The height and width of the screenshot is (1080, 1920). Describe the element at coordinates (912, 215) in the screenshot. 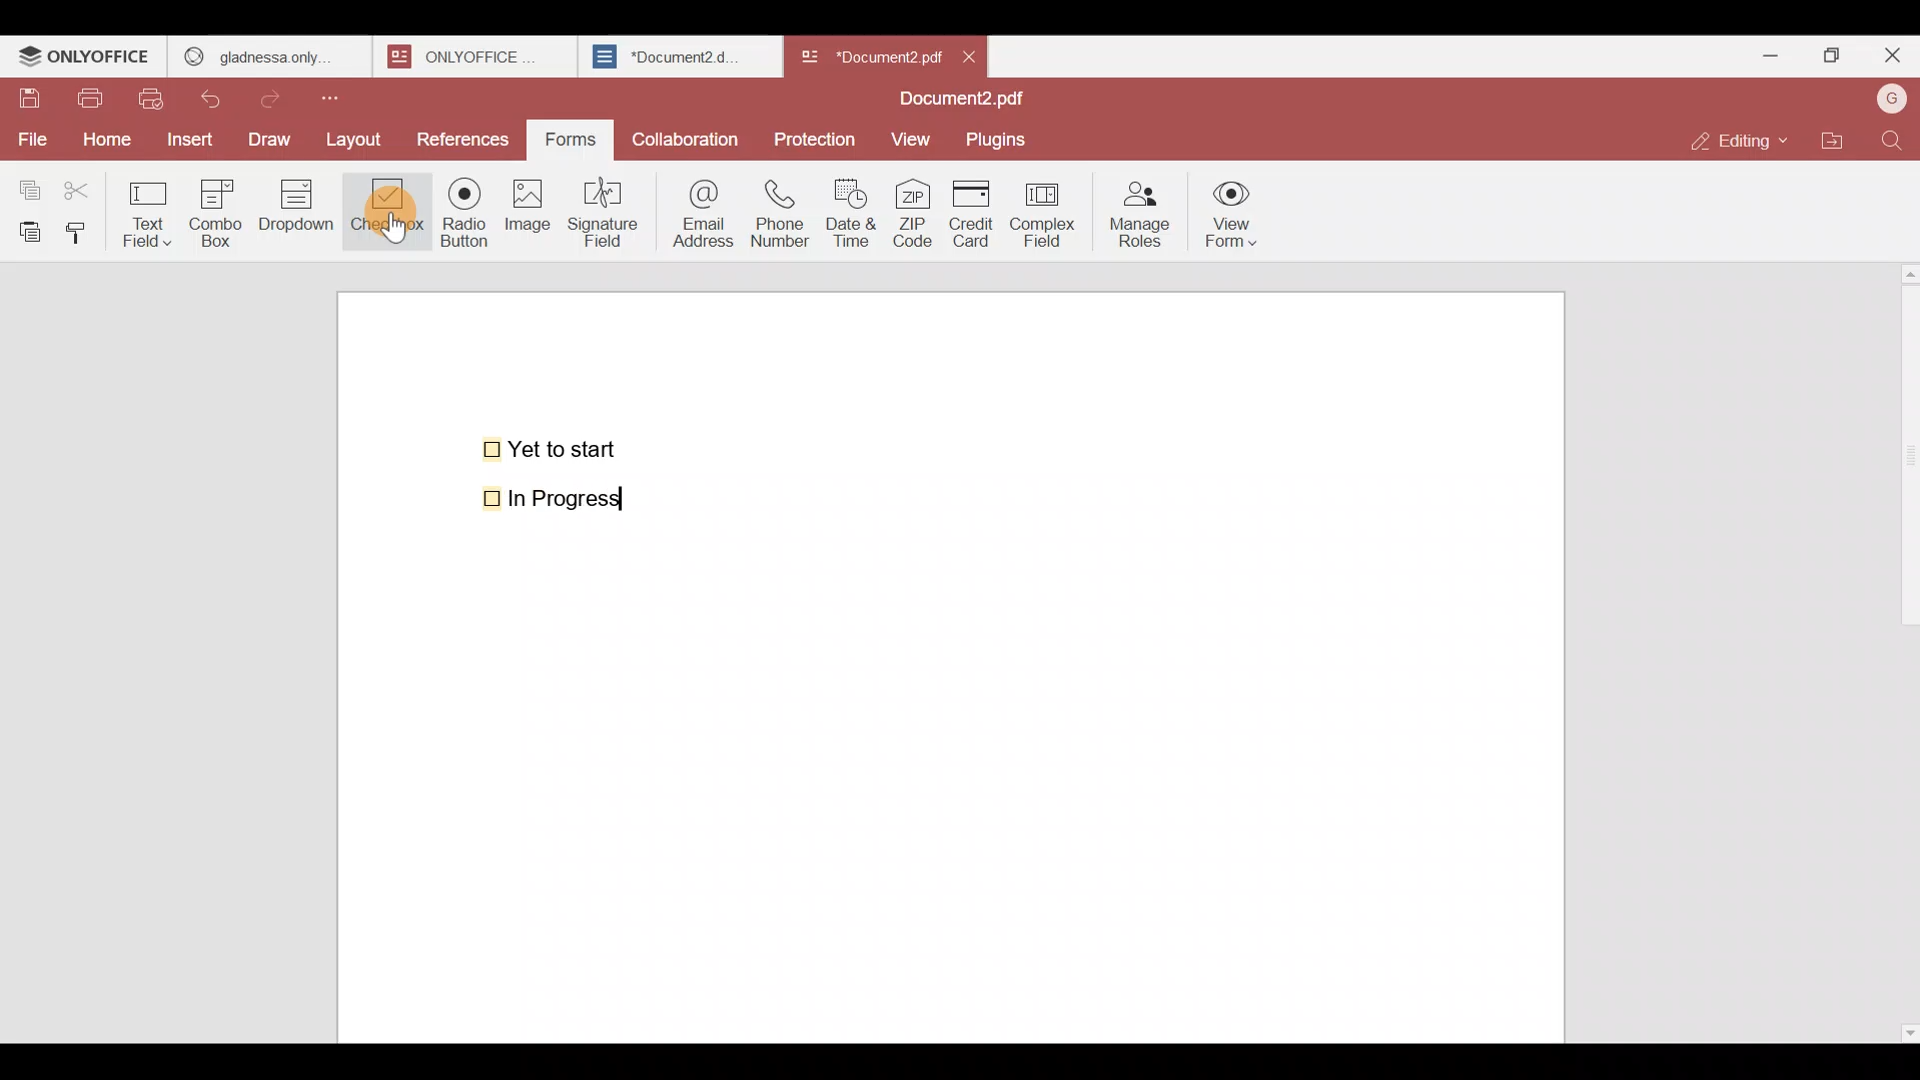

I see `ZIP code` at that location.